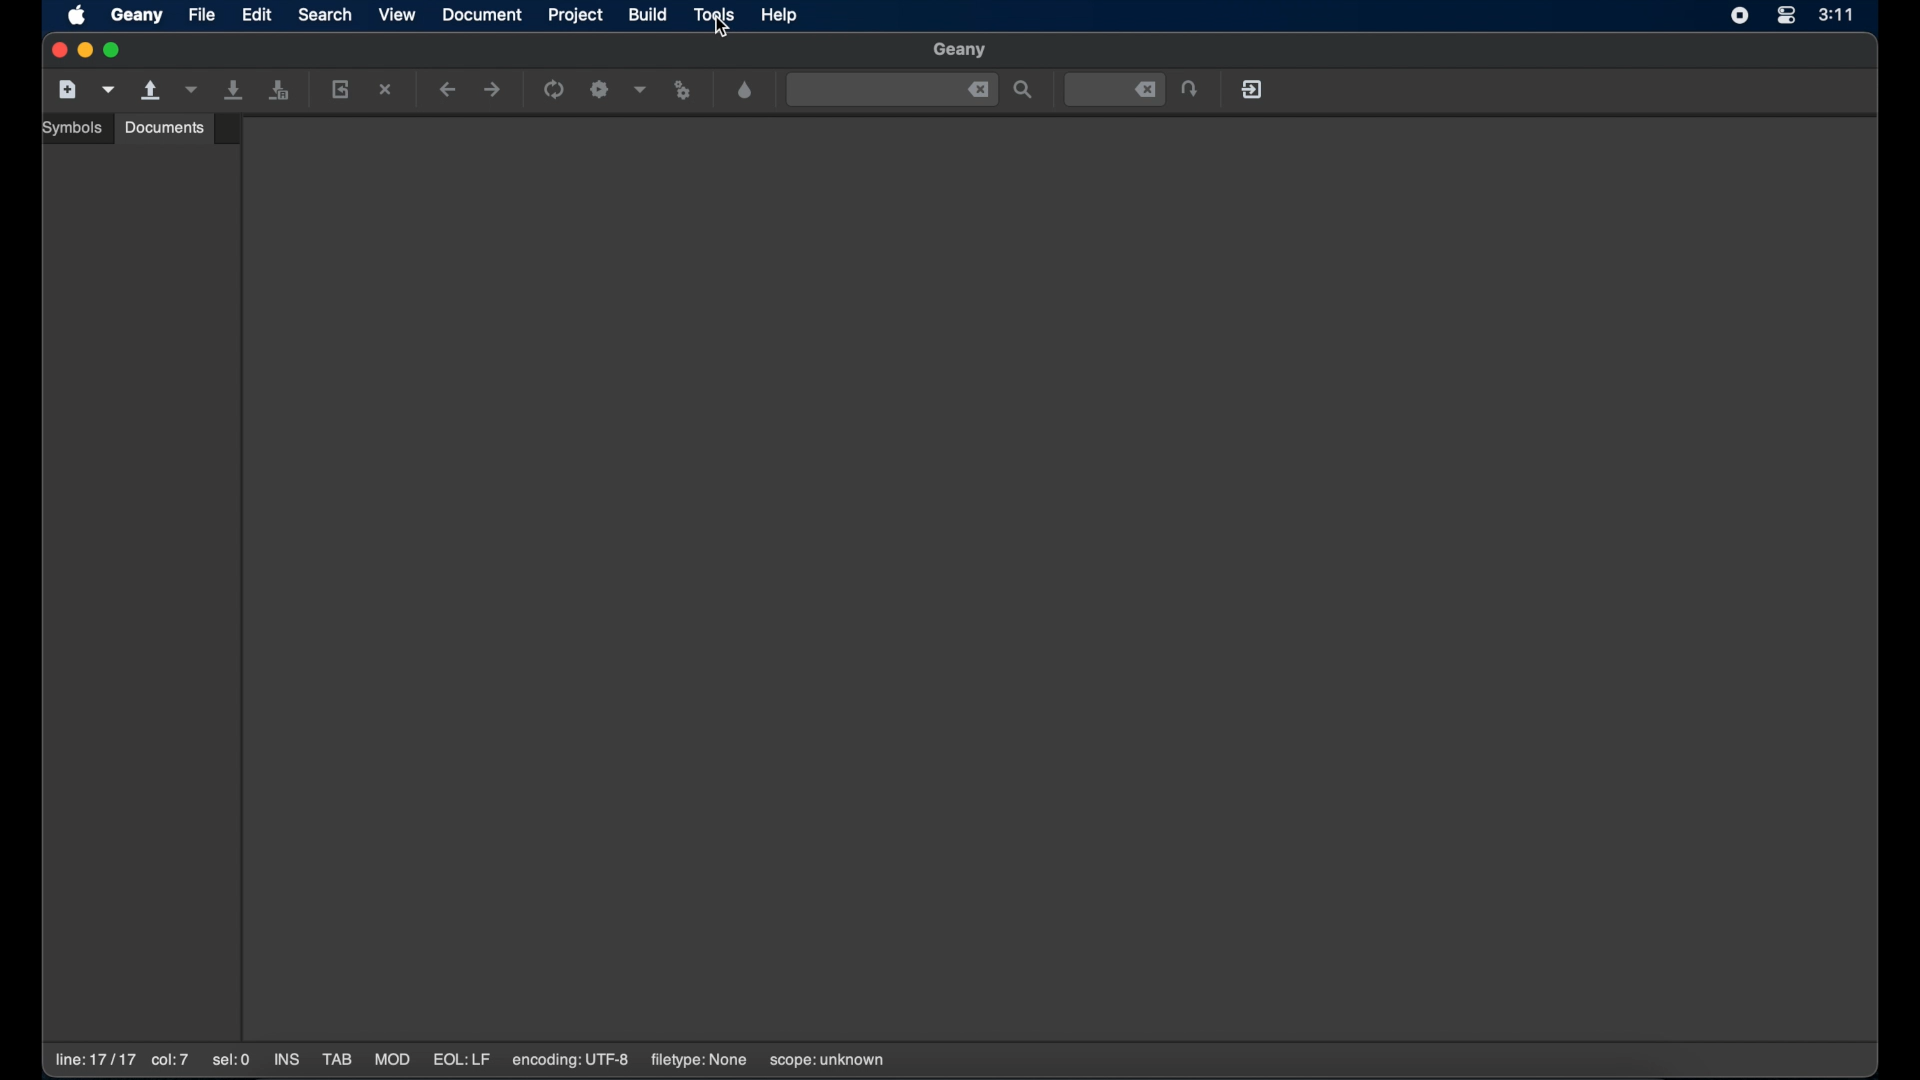 Image resolution: width=1920 pixels, height=1080 pixels. I want to click on encoding: UTF-8, so click(571, 1060).